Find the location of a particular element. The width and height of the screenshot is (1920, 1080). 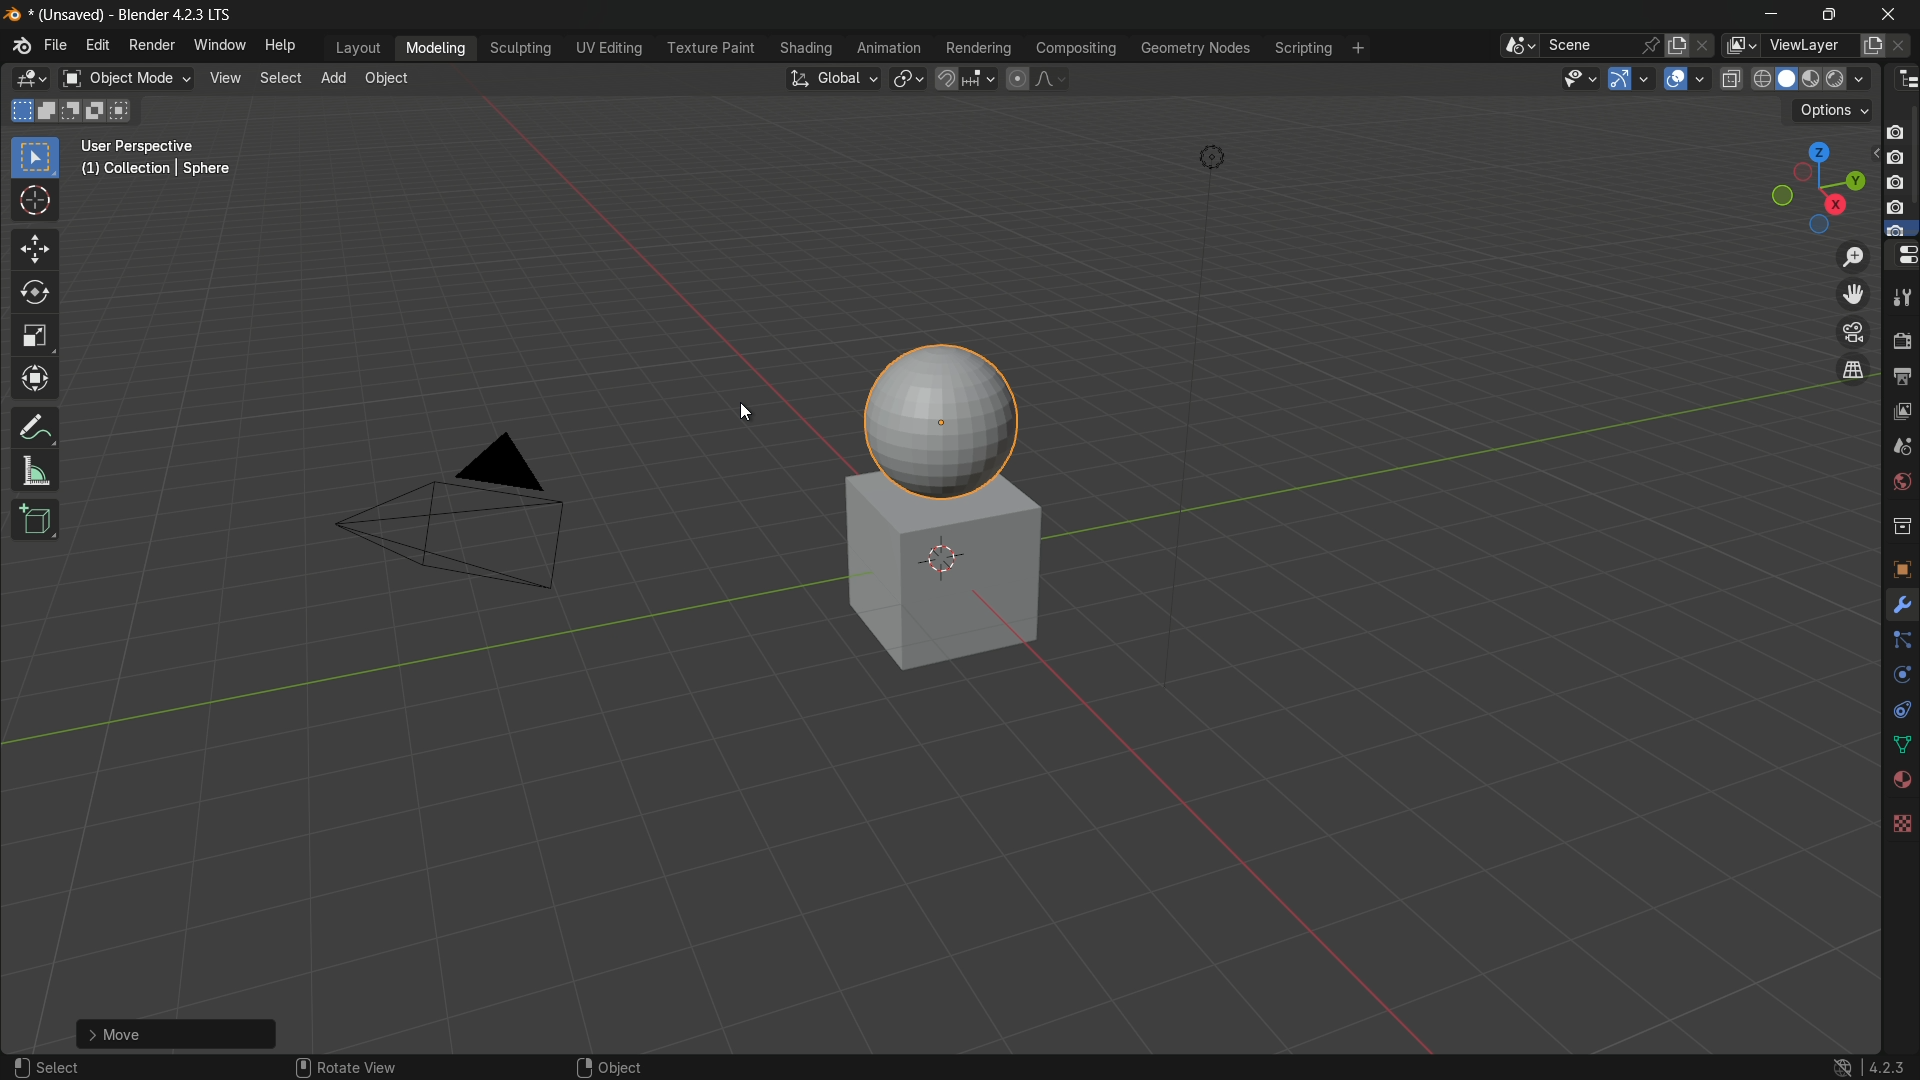

sphere and a cube is located at coordinates (944, 507).